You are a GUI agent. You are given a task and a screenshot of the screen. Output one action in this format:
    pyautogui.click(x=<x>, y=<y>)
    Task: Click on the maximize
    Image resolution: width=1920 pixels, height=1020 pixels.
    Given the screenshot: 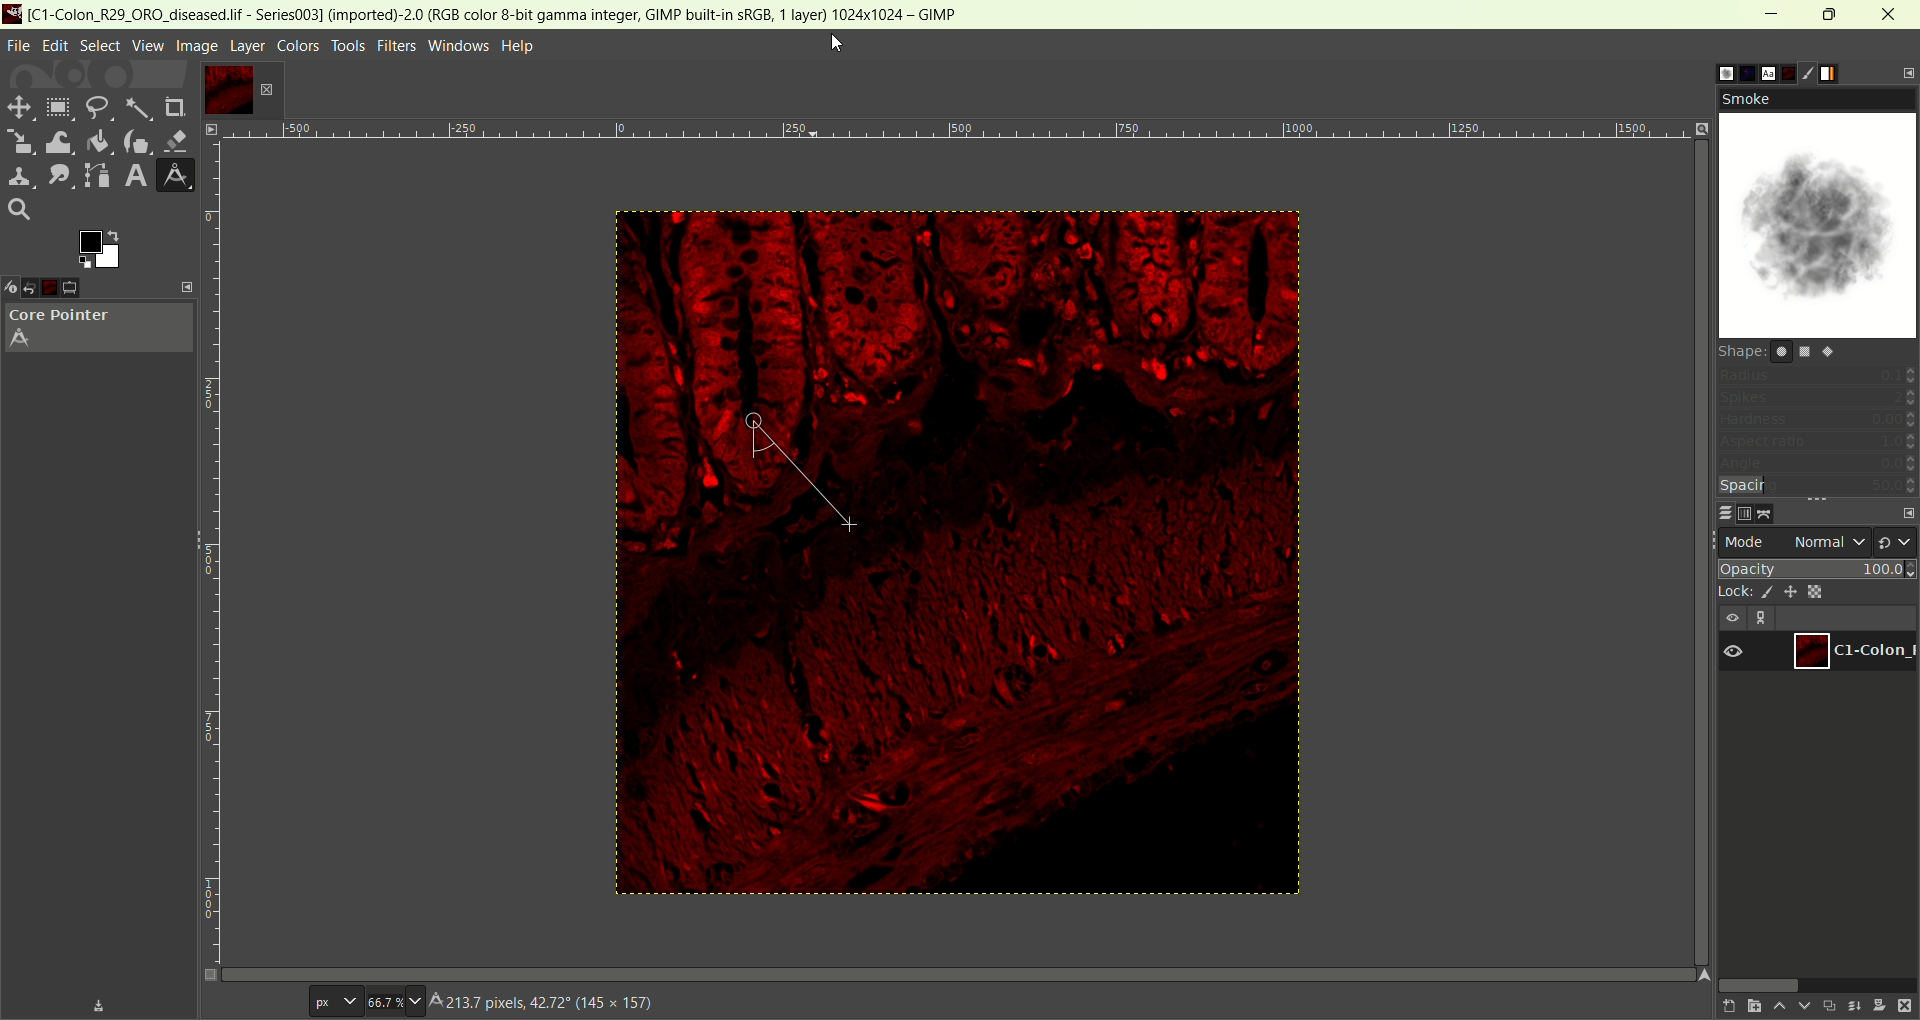 What is the action you would take?
    pyautogui.click(x=1830, y=14)
    